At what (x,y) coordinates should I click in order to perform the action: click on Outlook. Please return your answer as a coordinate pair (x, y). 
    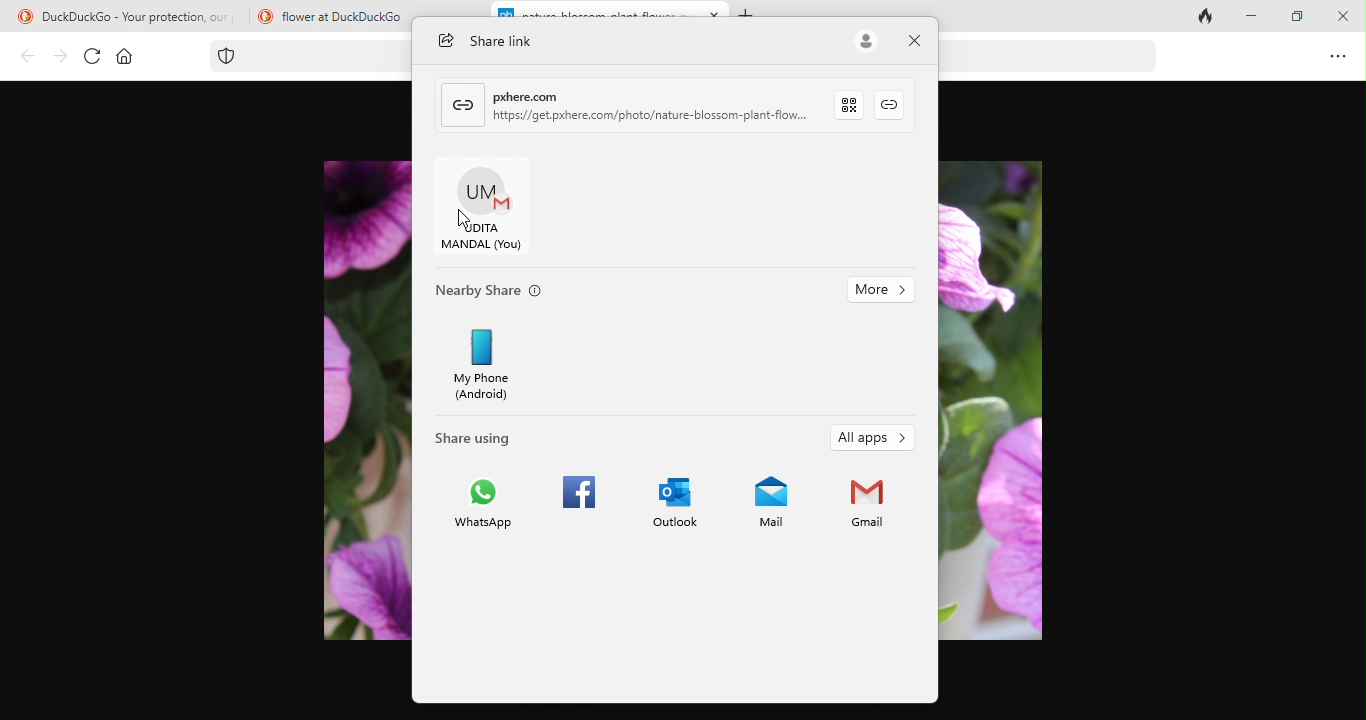
    Looking at the image, I should click on (670, 509).